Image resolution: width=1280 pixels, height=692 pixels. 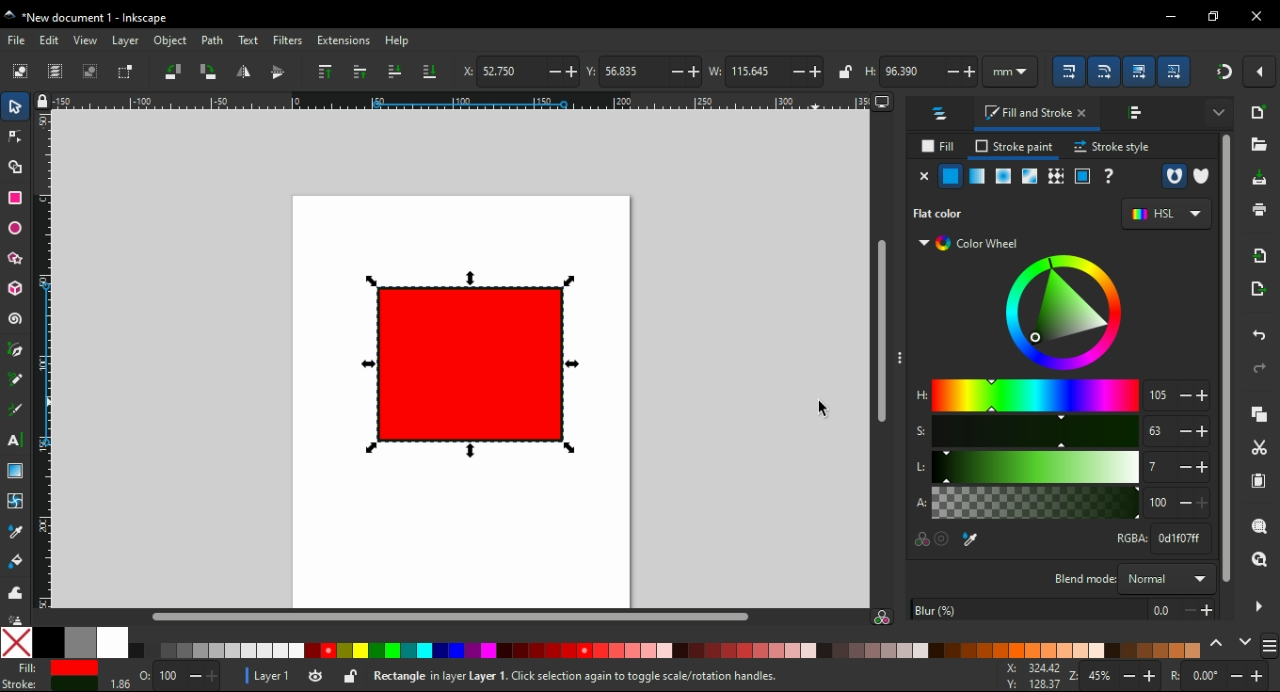 What do you see at coordinates (174, 72) in the screenshot?
I see `object rotate 90 CCW ` at bounding box center [174, 72].